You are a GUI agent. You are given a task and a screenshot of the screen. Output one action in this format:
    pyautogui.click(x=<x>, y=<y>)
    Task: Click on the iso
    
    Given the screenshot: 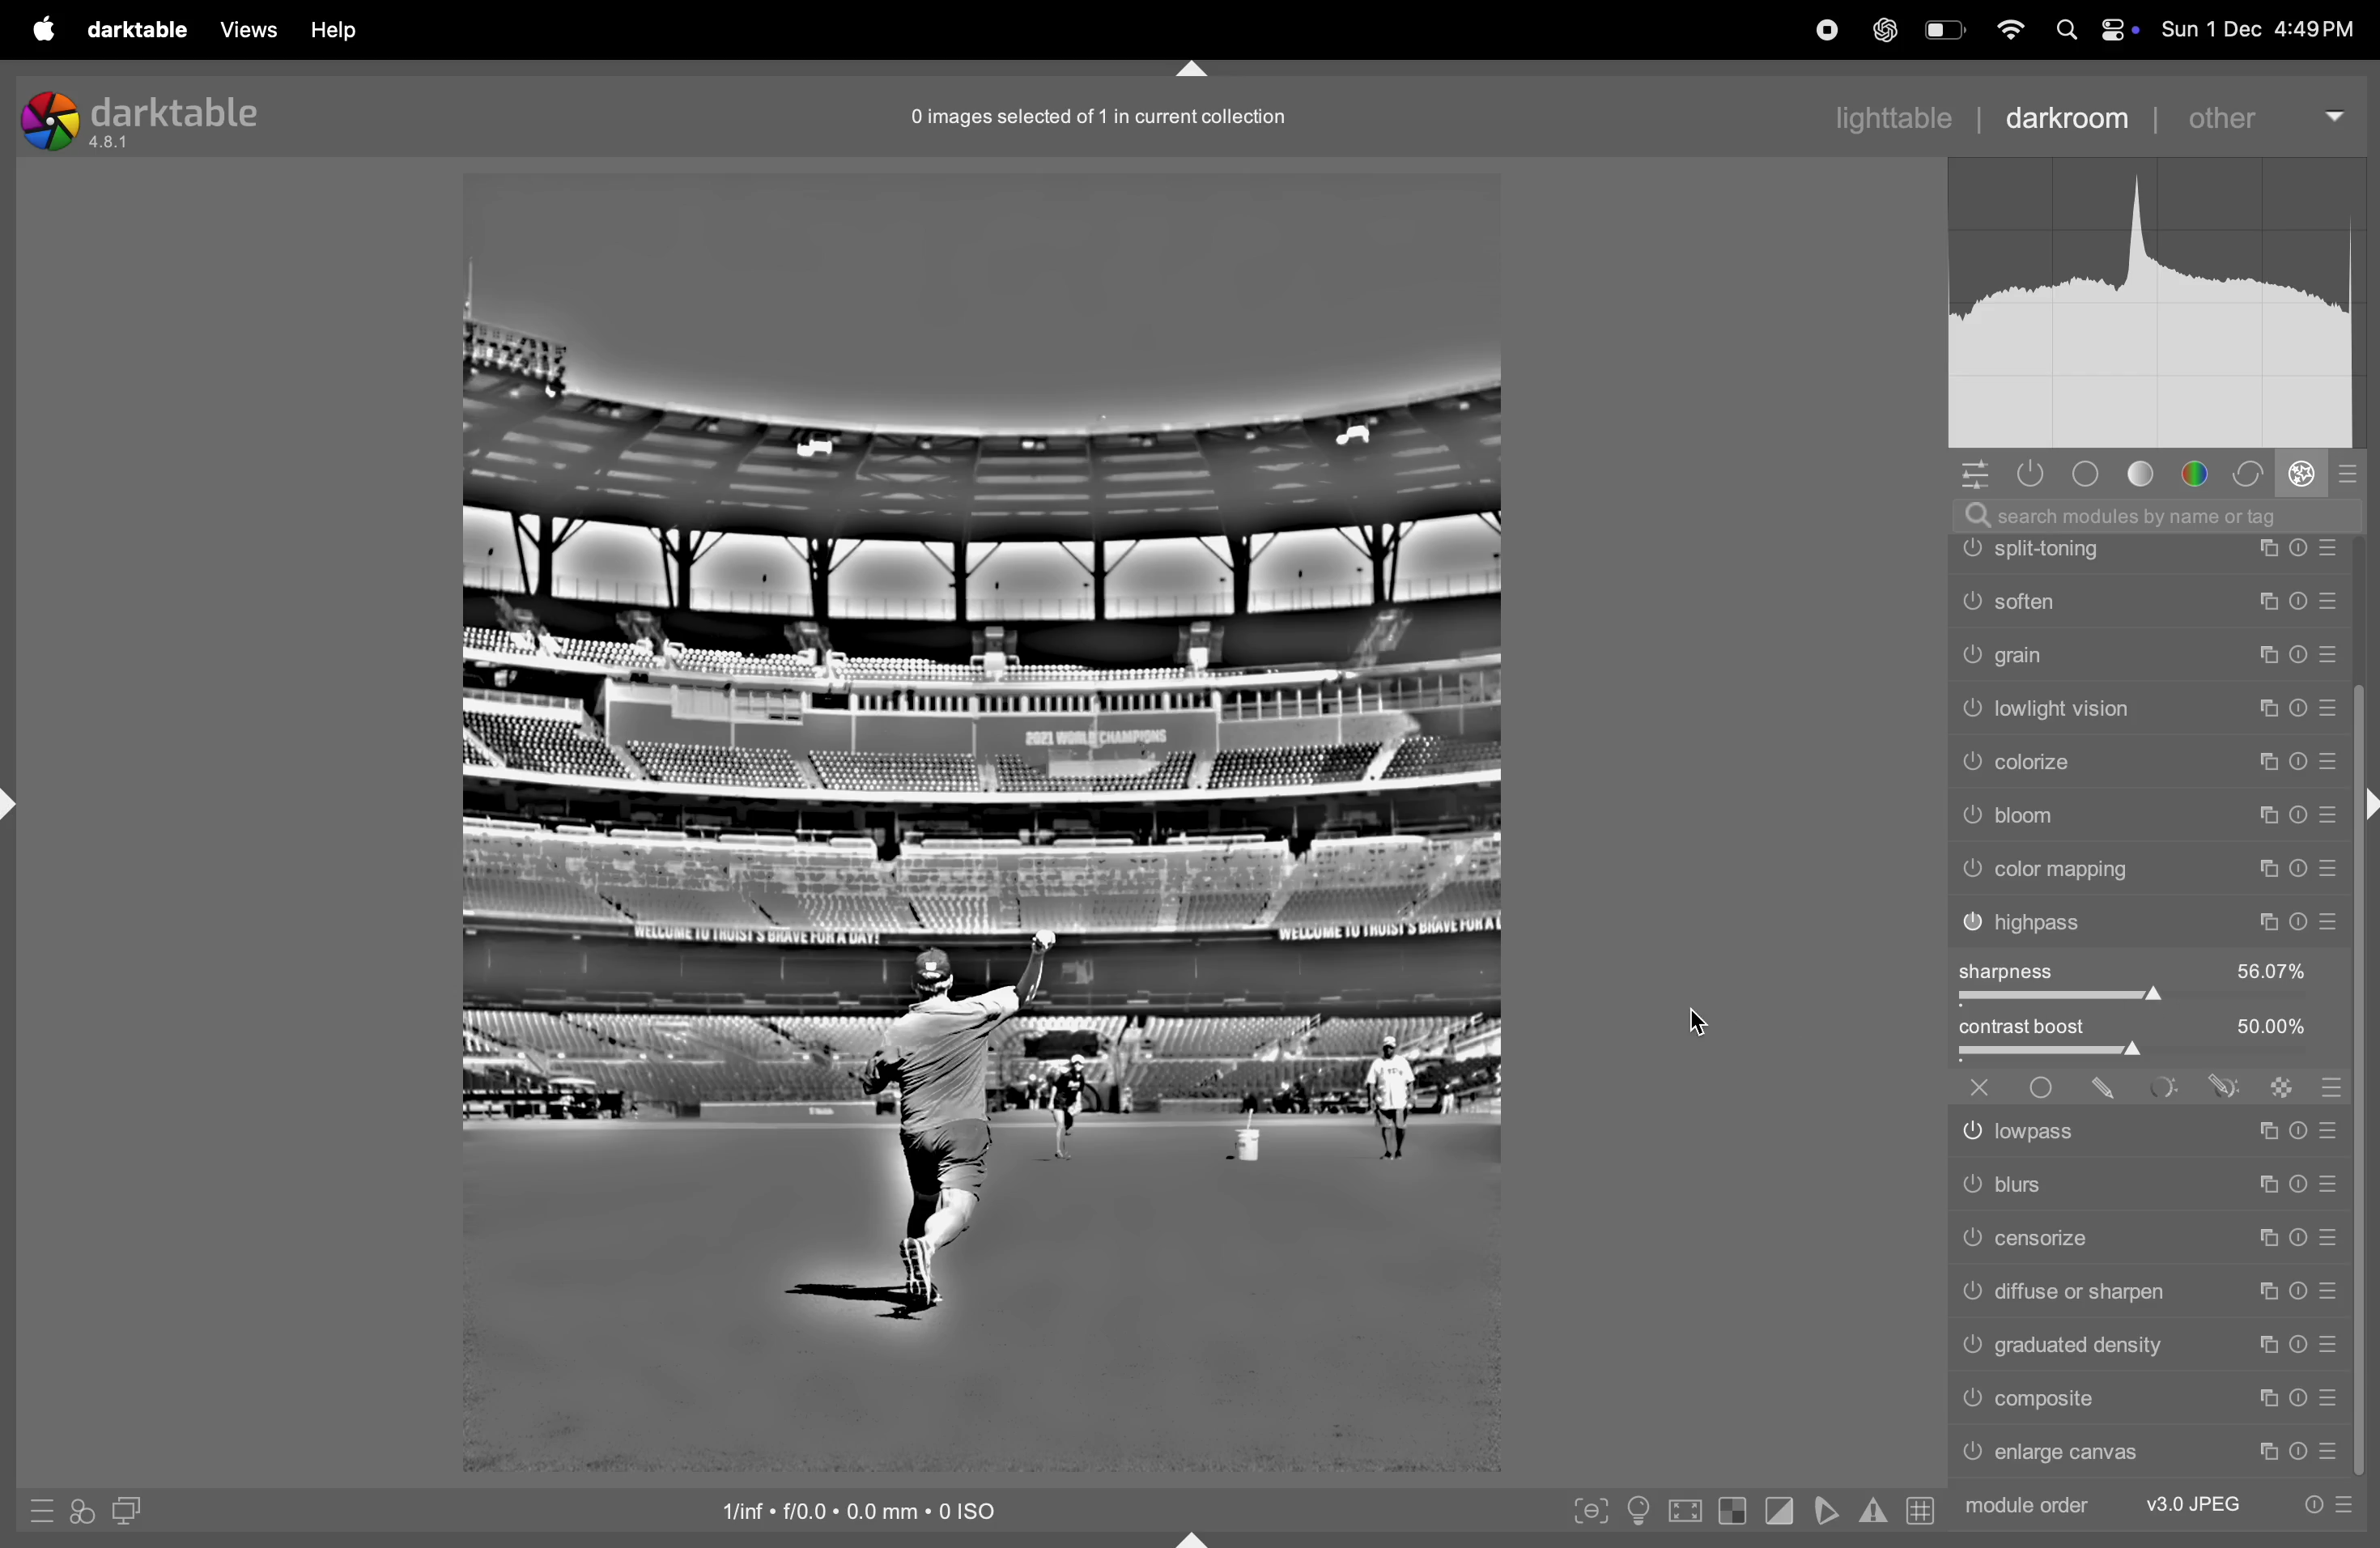 What is the action you would take?
    pyautogui.click(x=880, y=1510)
    